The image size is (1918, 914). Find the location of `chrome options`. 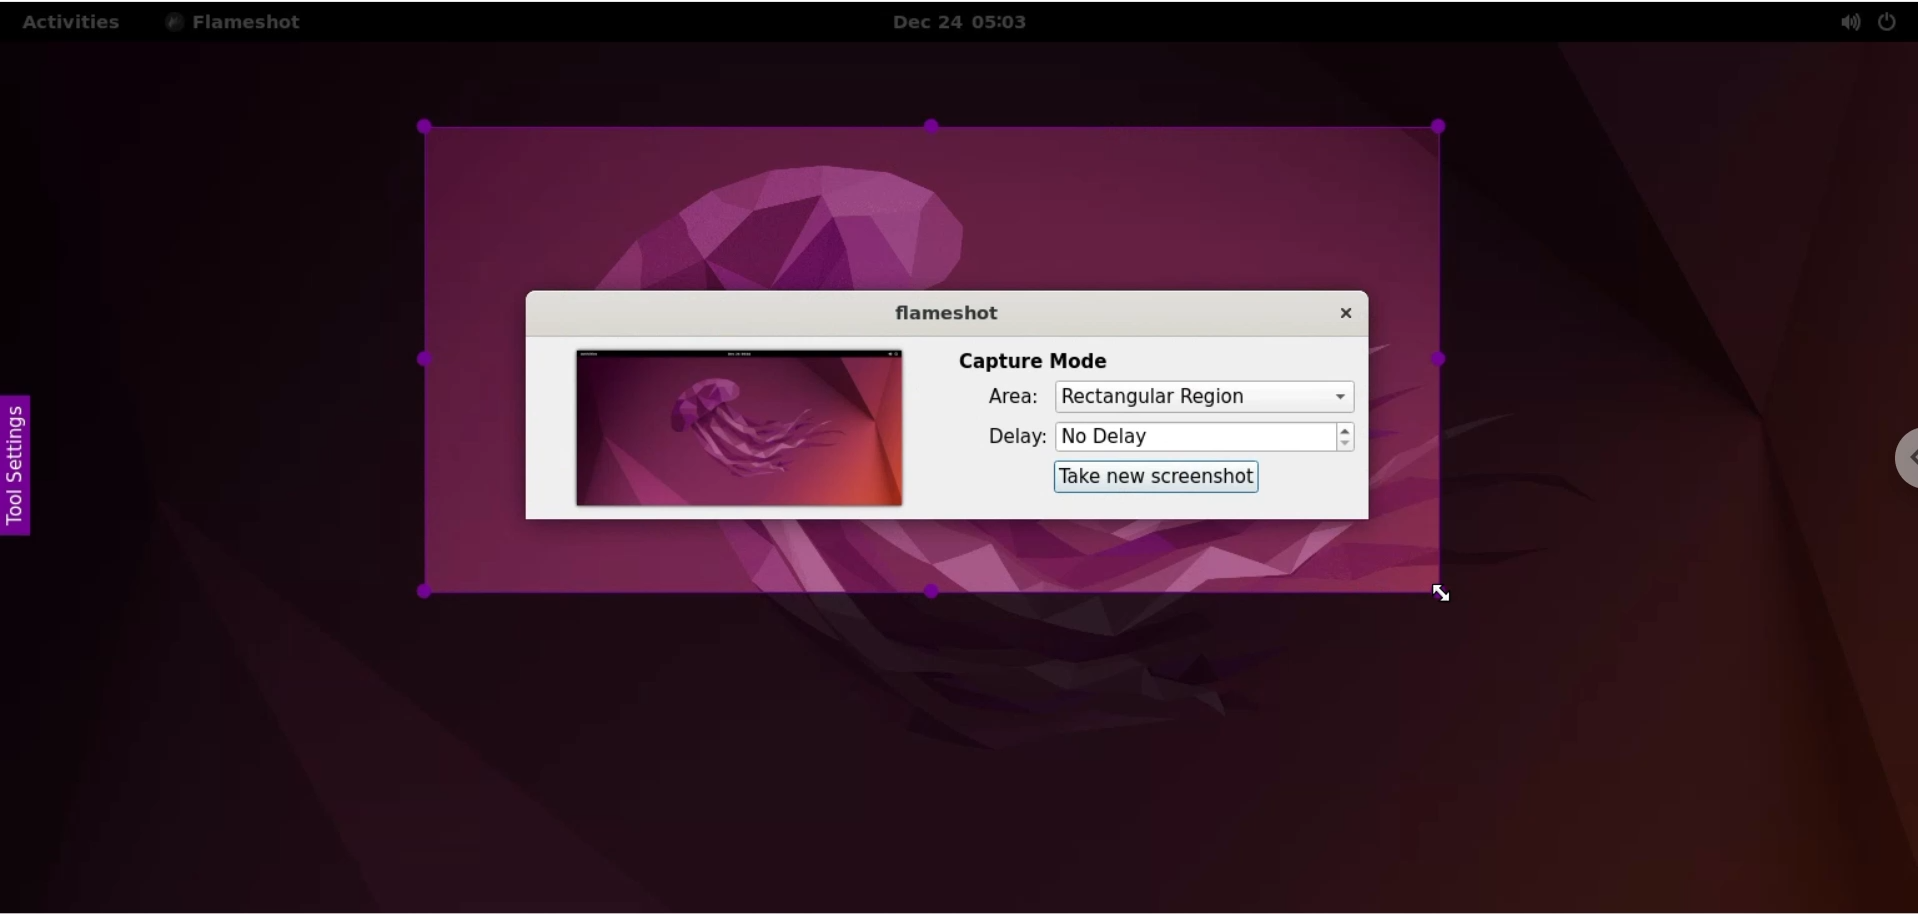

chrome options is located at coordinates (1896, 462).